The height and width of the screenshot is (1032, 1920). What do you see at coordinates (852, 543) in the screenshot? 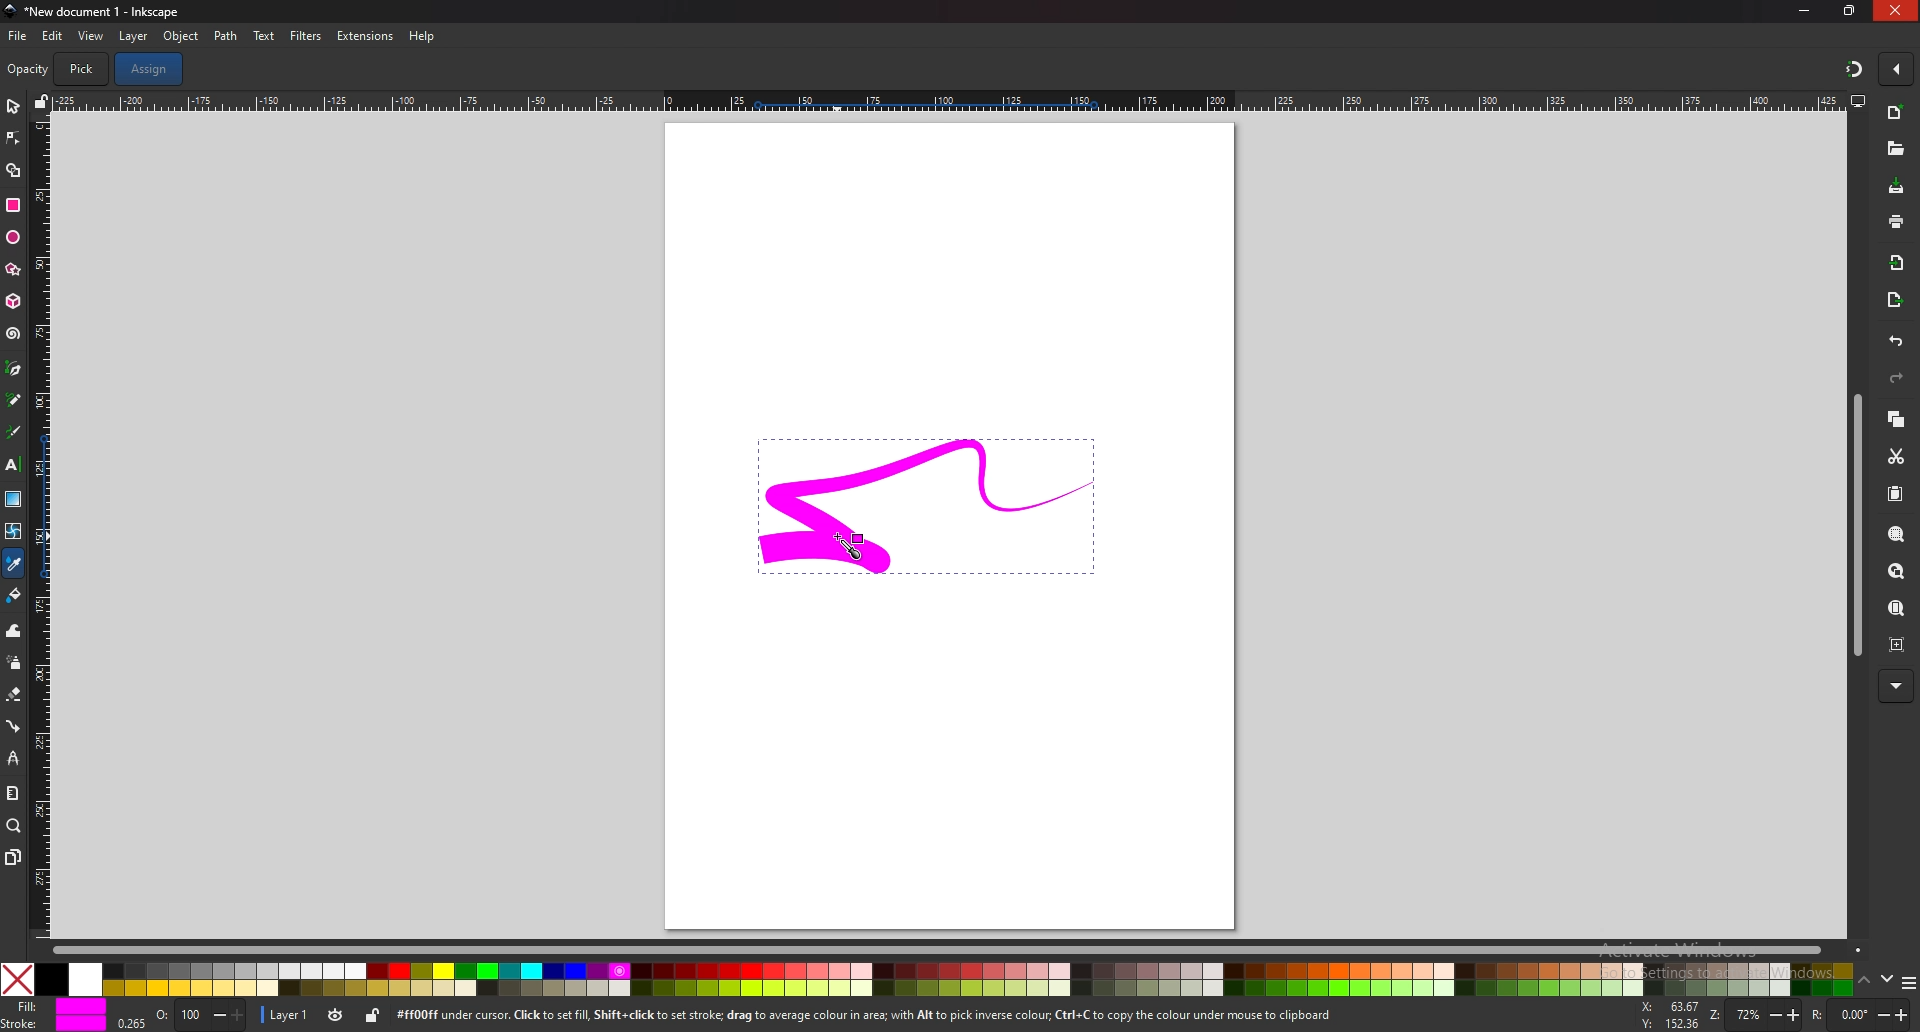
I see `cursor` at bounding box center [852, 543].